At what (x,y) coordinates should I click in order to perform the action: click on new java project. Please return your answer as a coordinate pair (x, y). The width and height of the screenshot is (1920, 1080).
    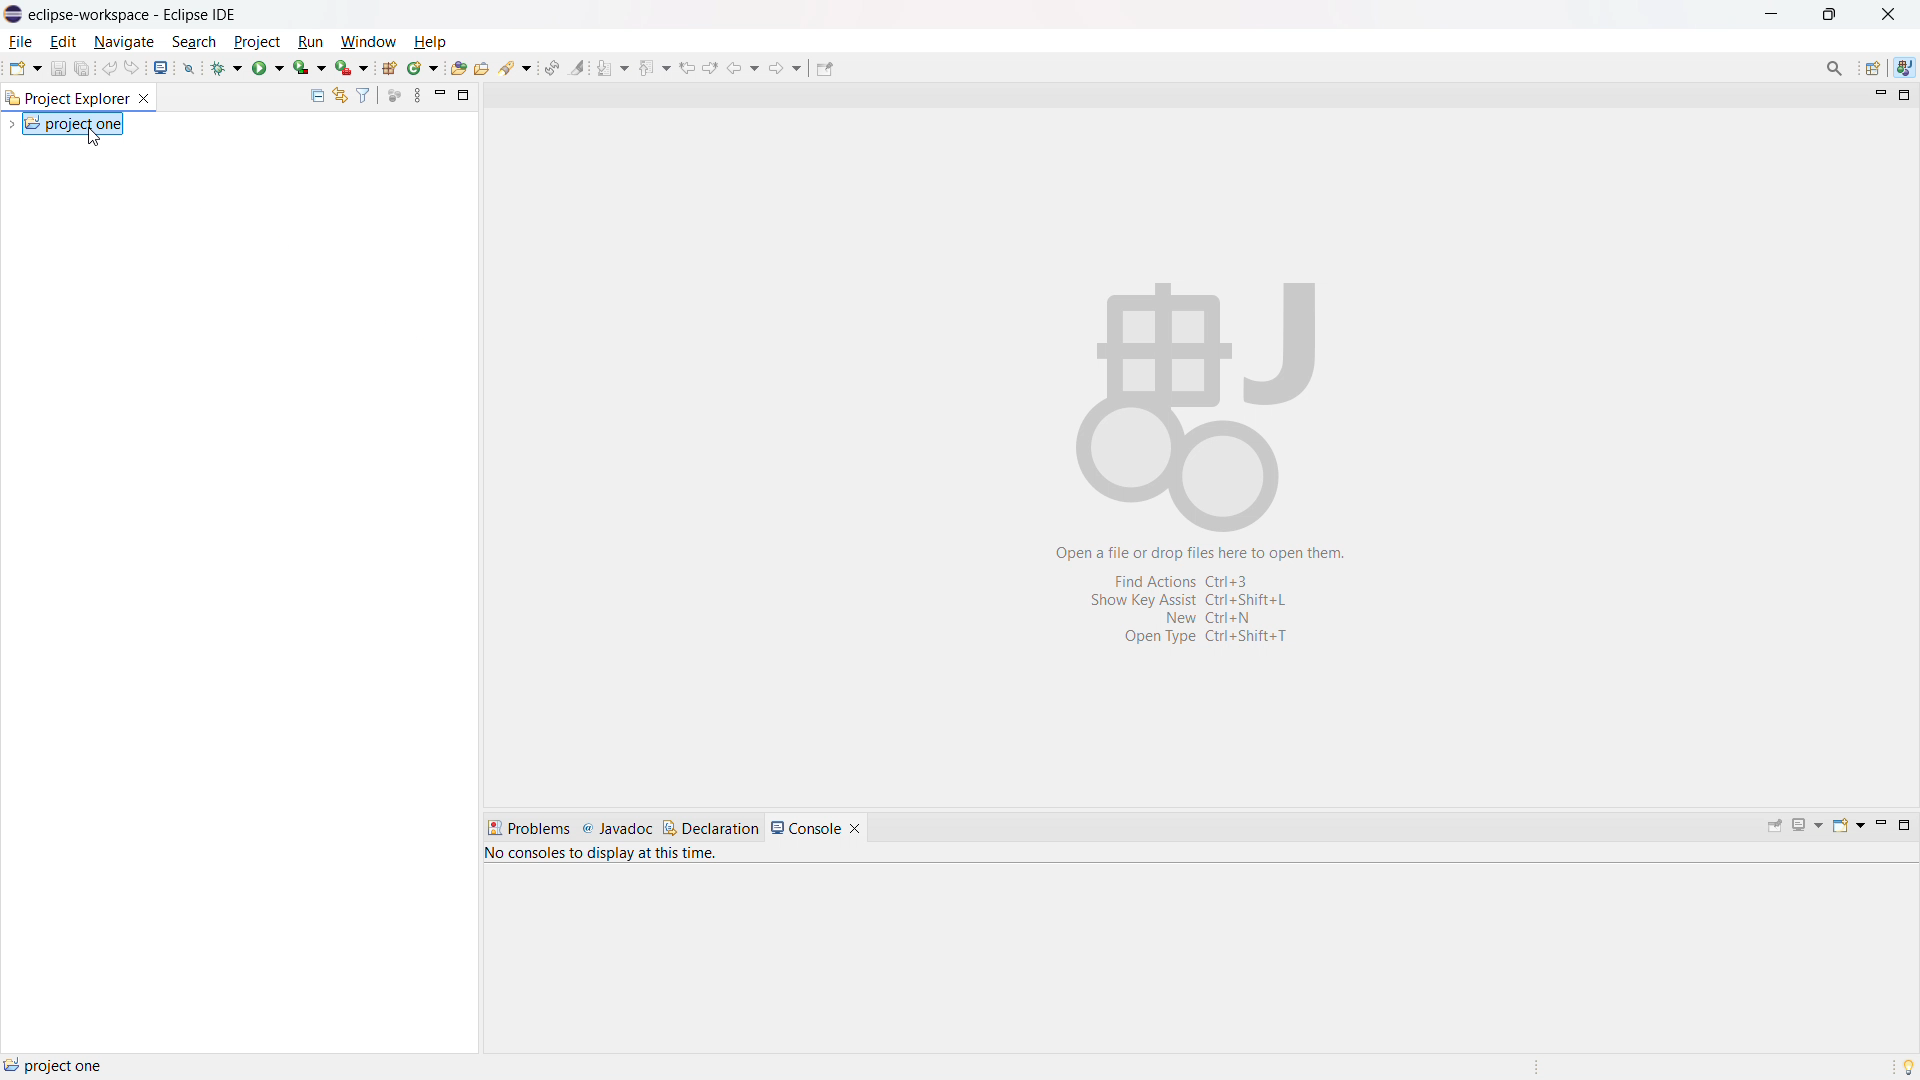
    Looking at the image, I should click on (388, 68).